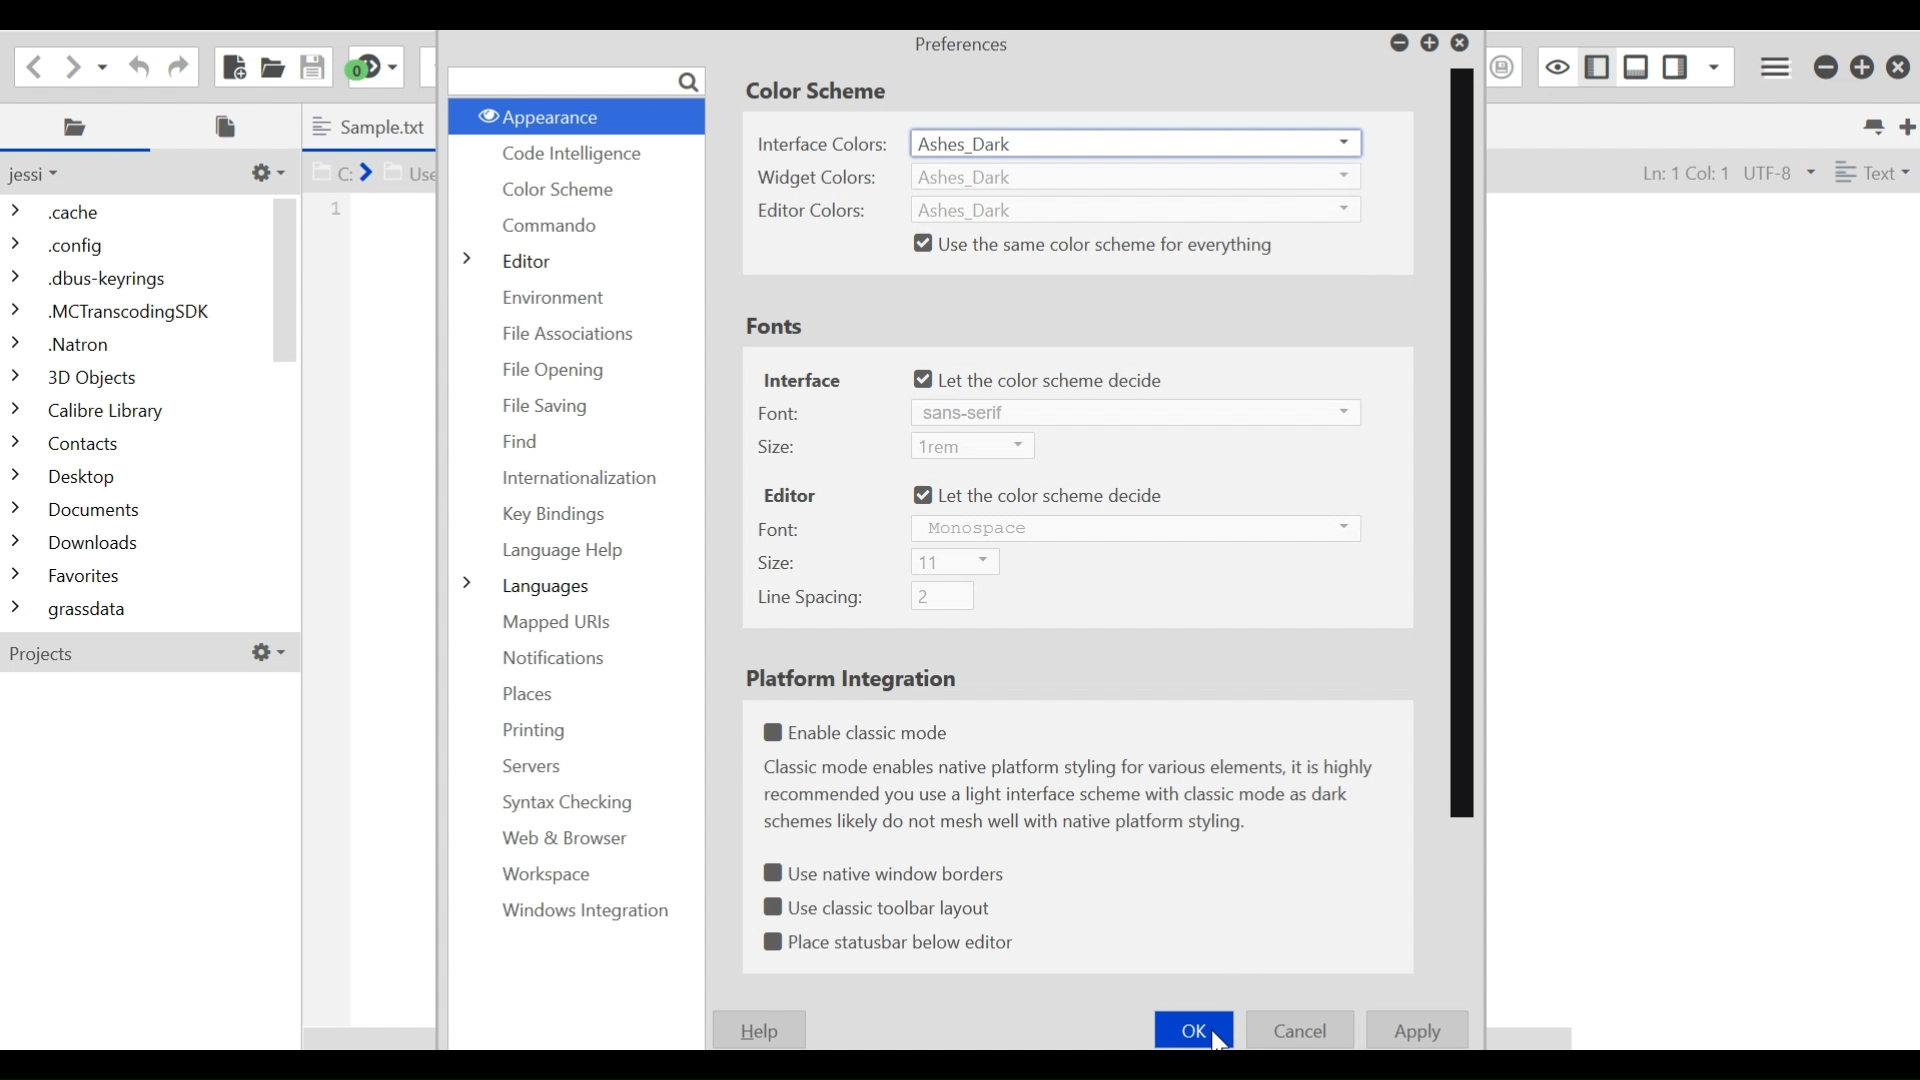 Image resolution: width=1920 pixels, height=1080 pixels. Describe the element at coordinates (1397, 43) in the screenshot. I see `Minimize` at that location.